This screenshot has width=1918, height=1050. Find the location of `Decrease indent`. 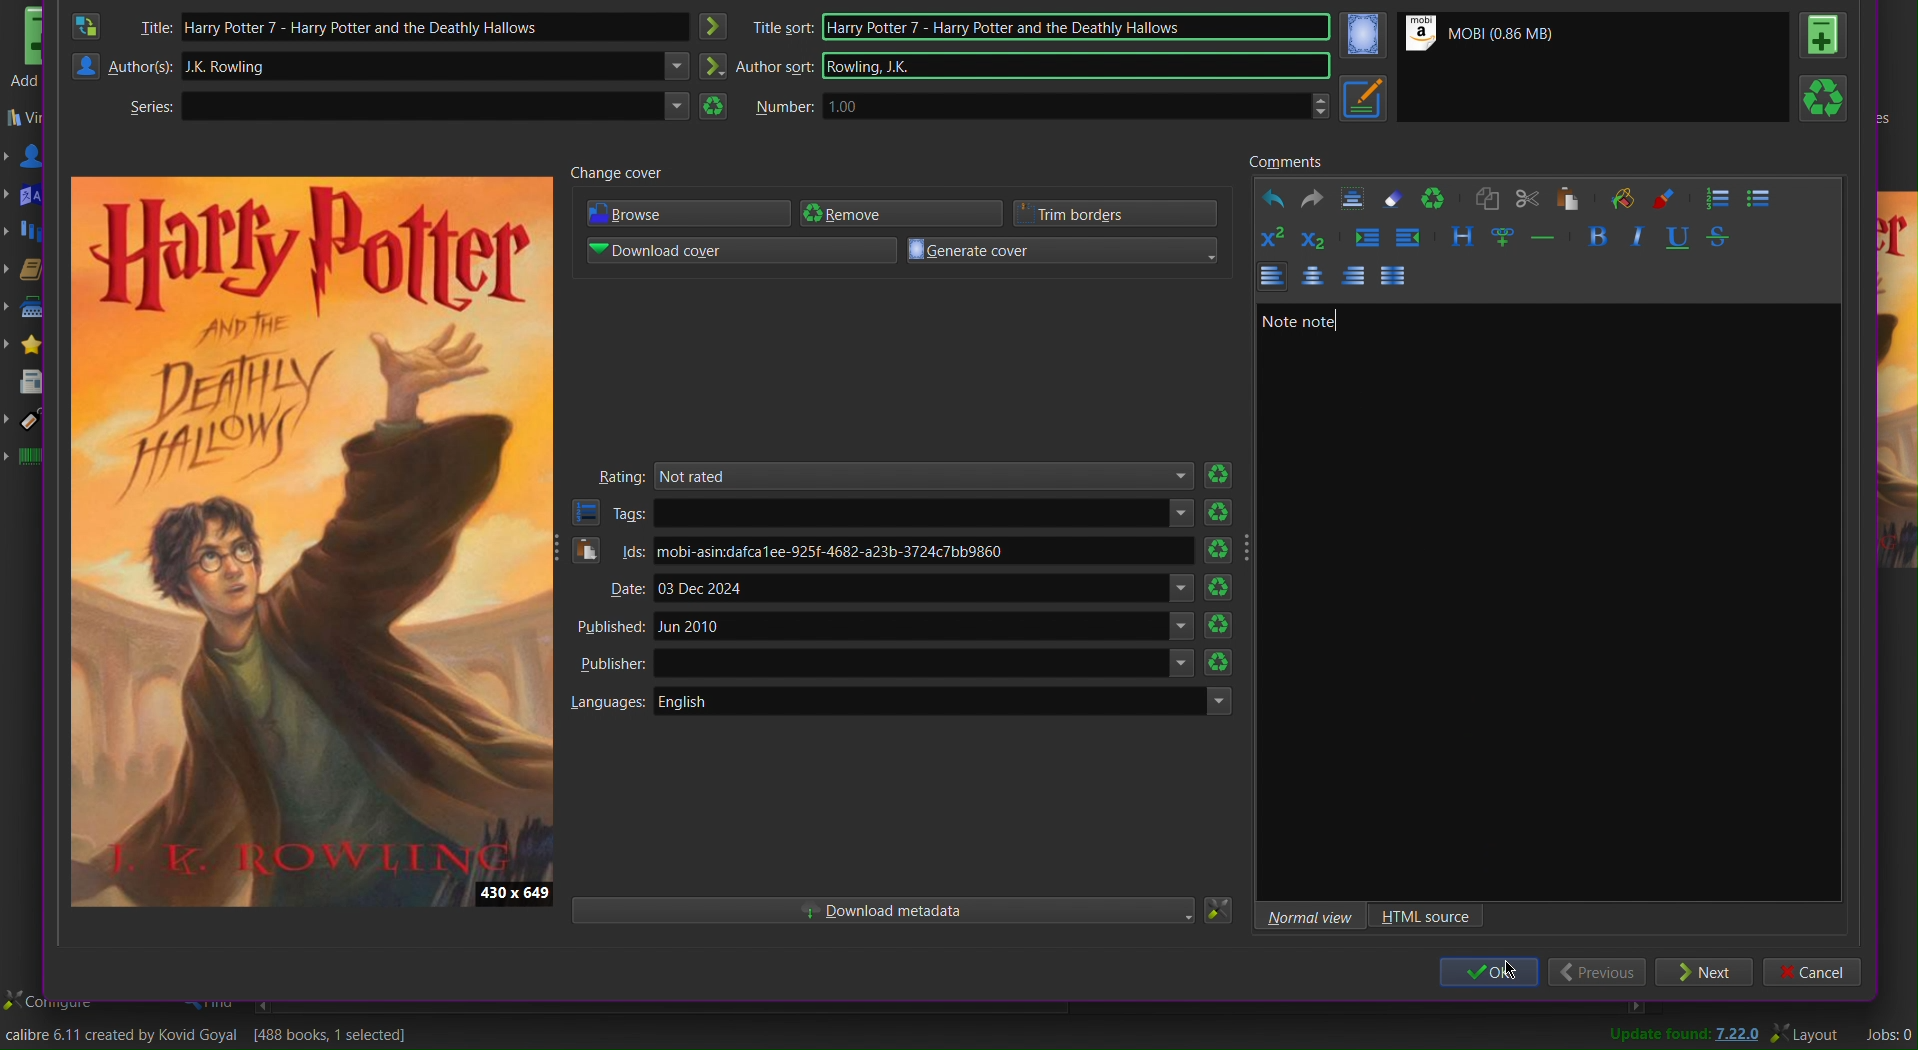

Decrease indent is located at coordinates (1408, 238).